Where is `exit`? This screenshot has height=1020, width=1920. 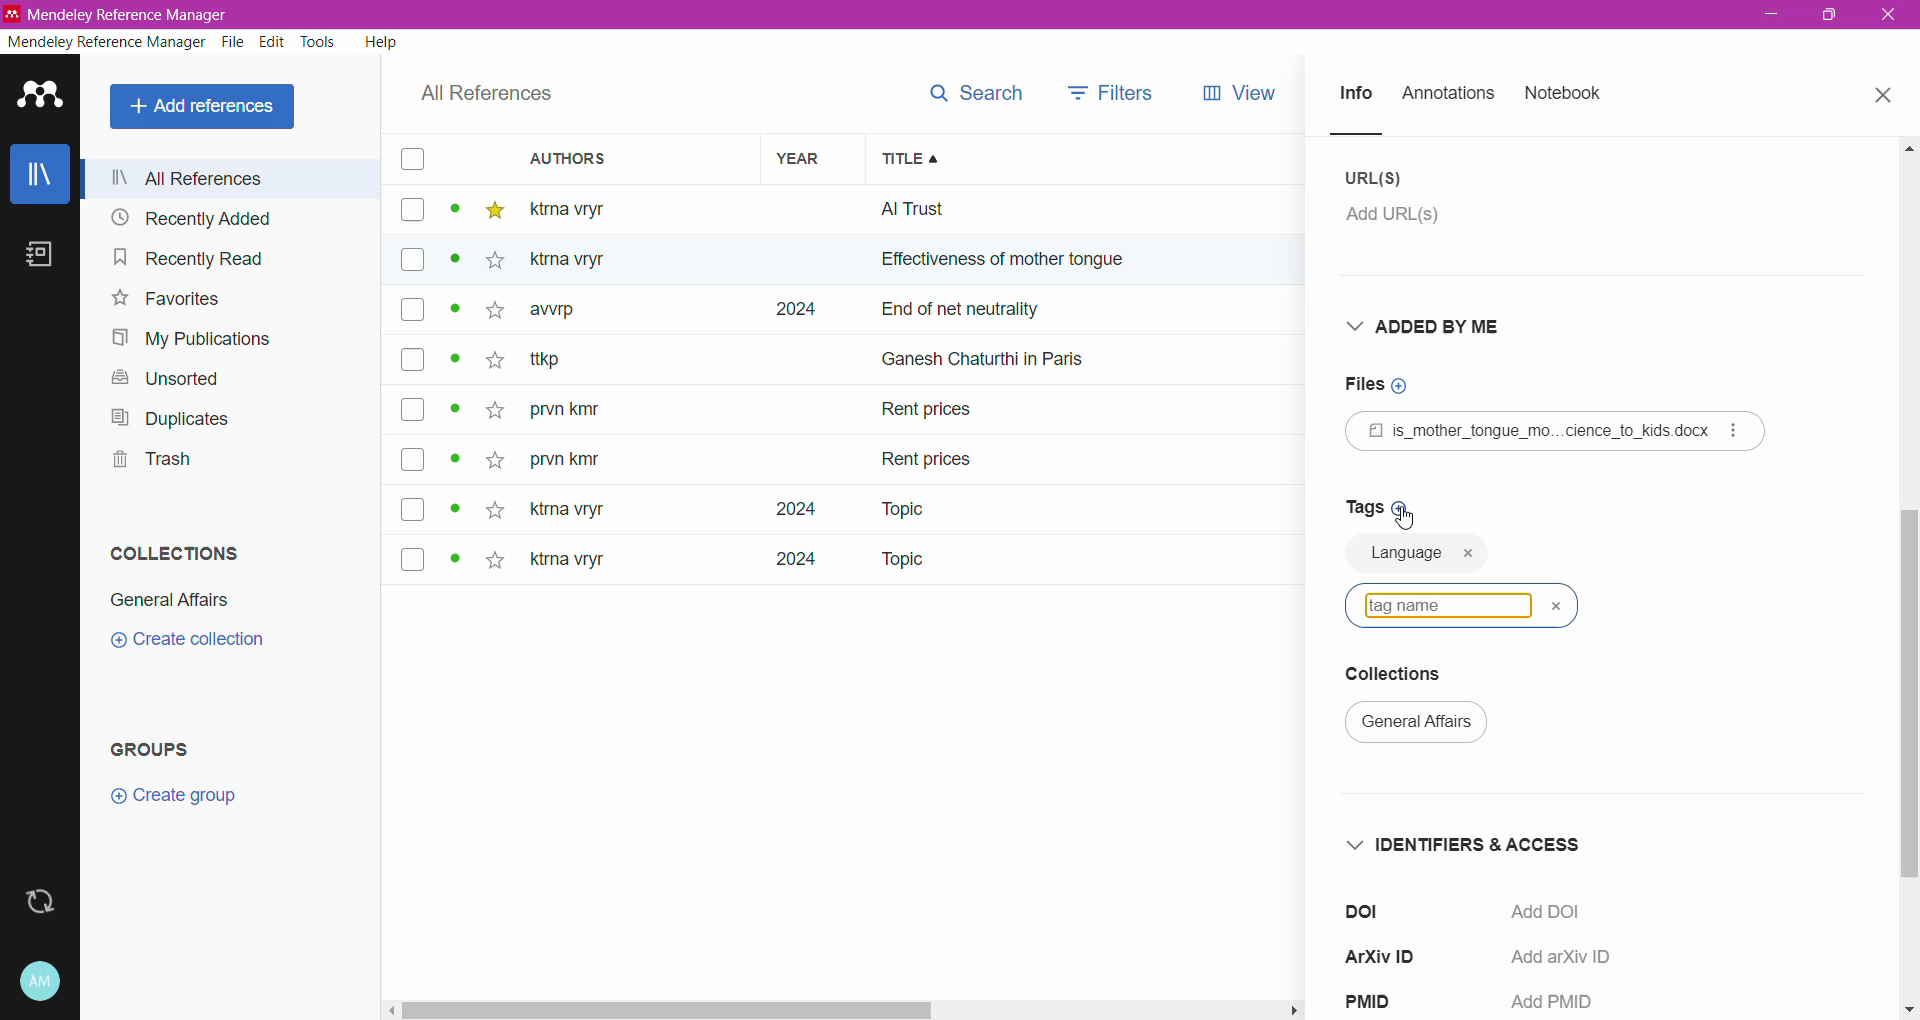 exit is located at coordinates (1892, 20).